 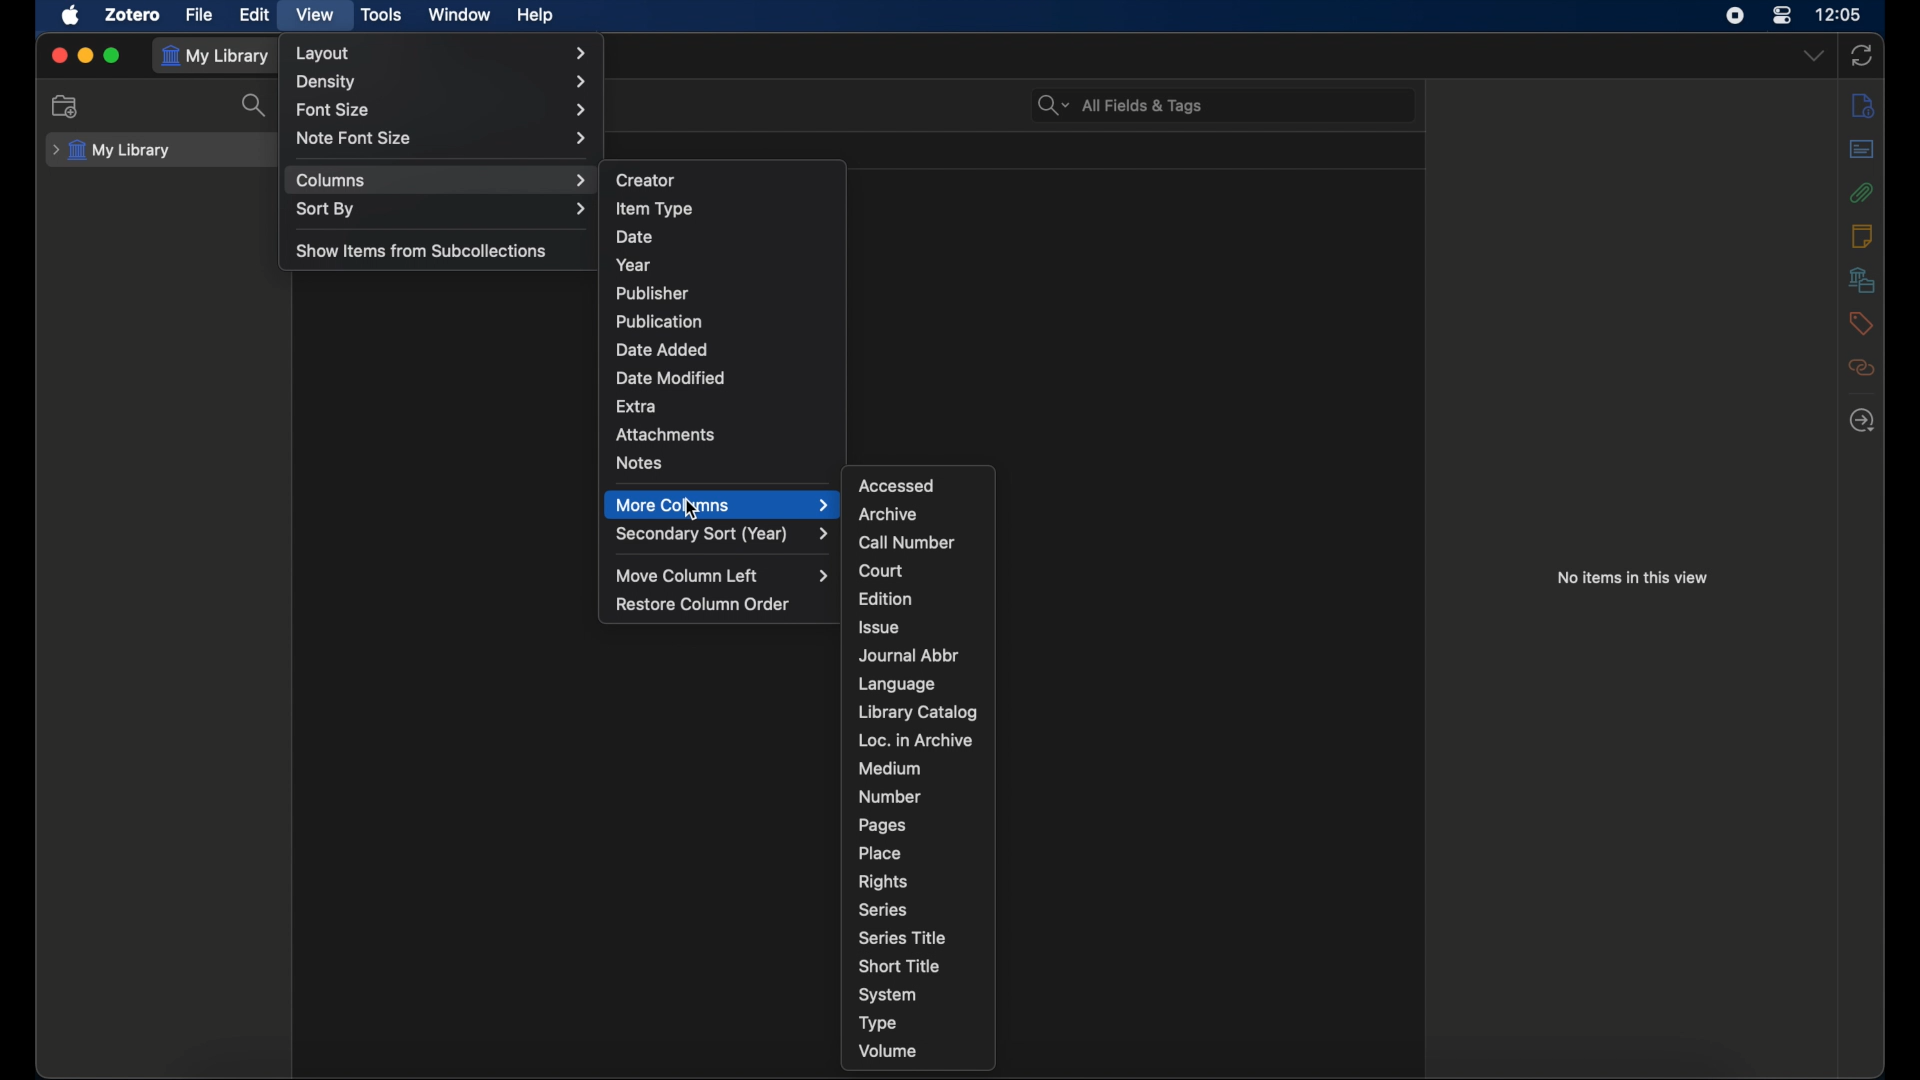 I want to click on pages, so click(x=882, y=825).